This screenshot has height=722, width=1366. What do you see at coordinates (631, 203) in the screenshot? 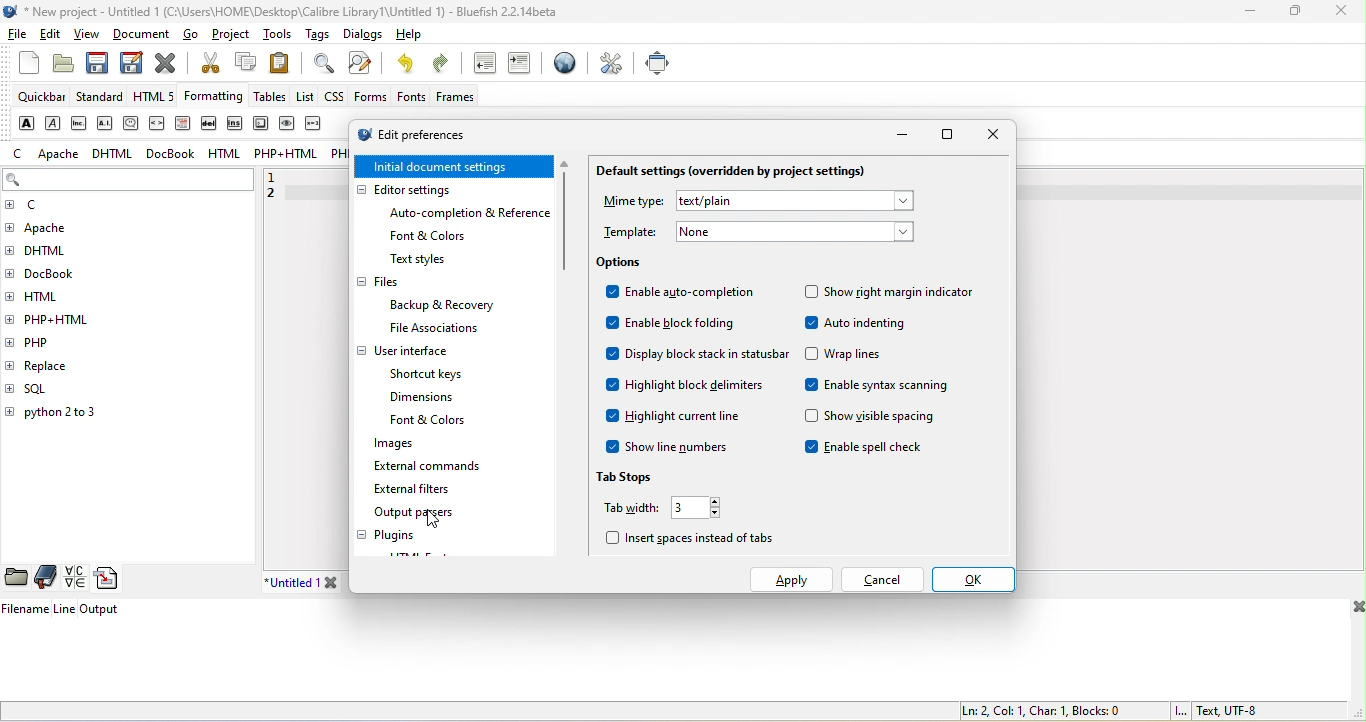
I see `mime type` at bounding box center [631, 203].